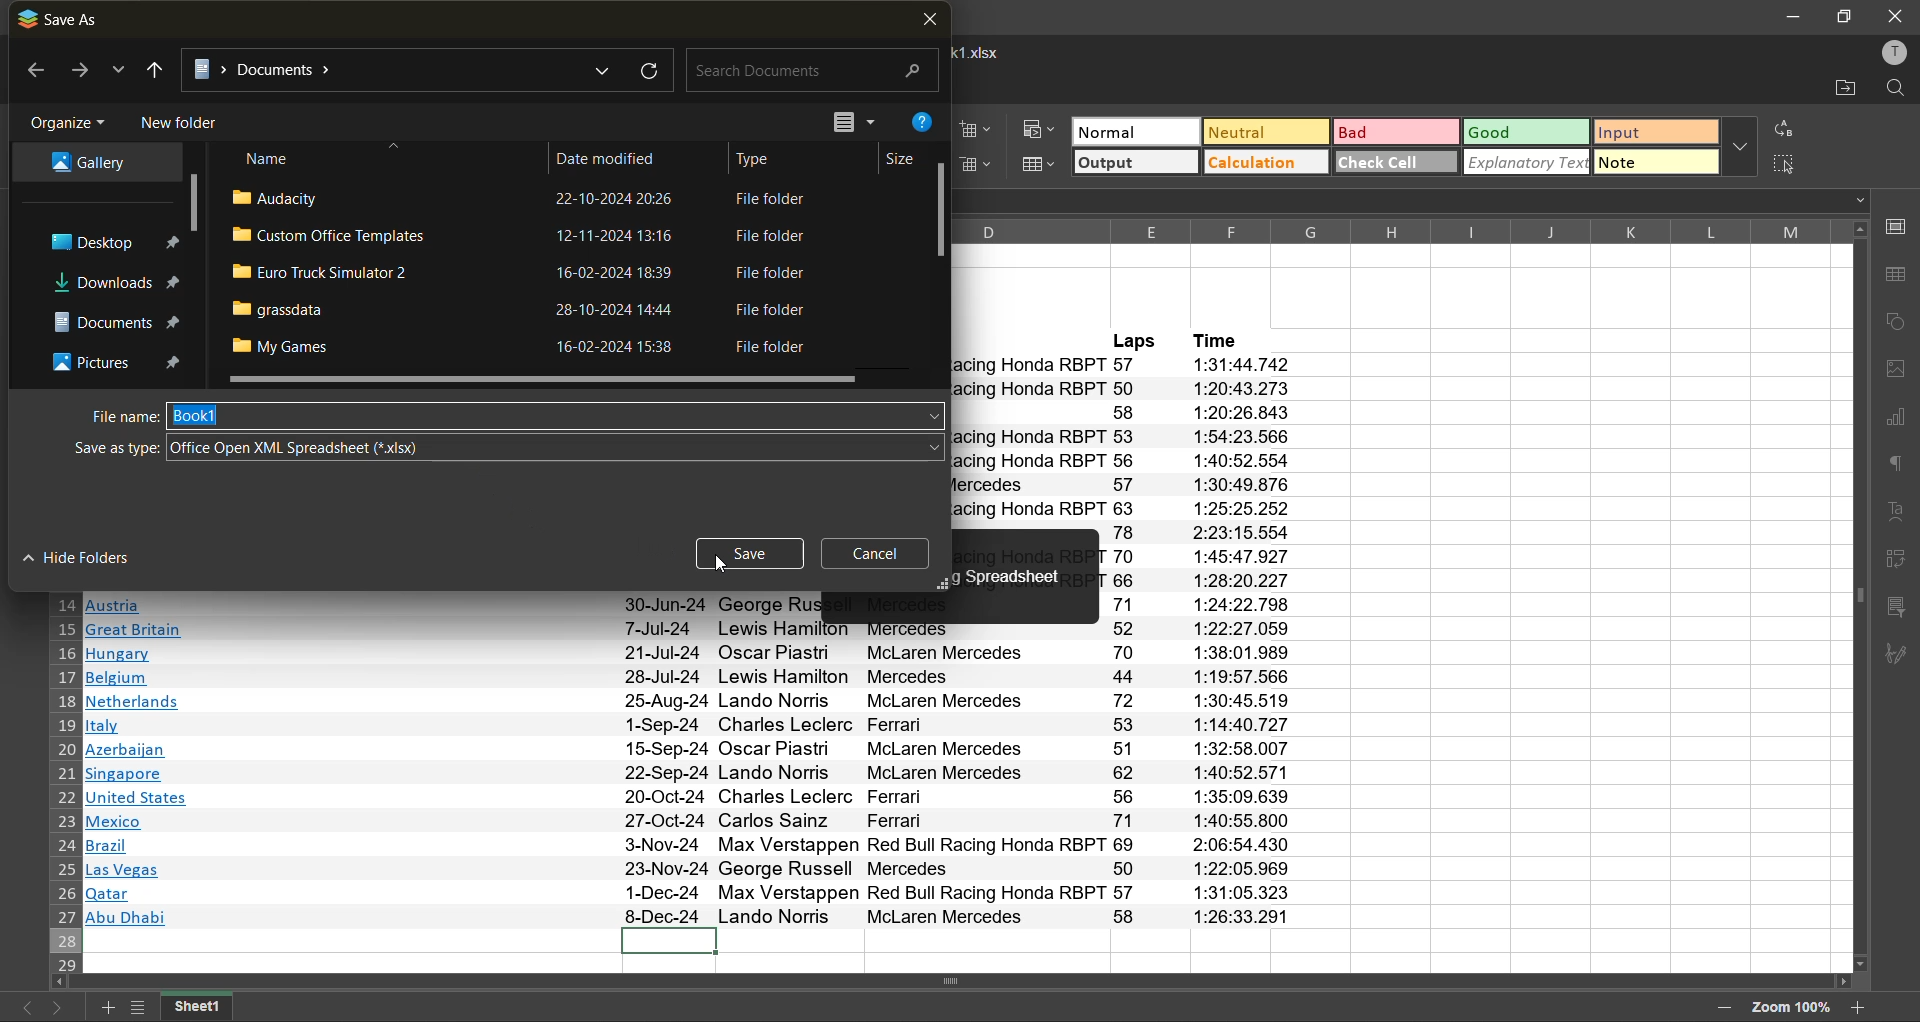 The height and width of the screenshot is (1022, 1920). I want to click on normal, so click(1135, 131).